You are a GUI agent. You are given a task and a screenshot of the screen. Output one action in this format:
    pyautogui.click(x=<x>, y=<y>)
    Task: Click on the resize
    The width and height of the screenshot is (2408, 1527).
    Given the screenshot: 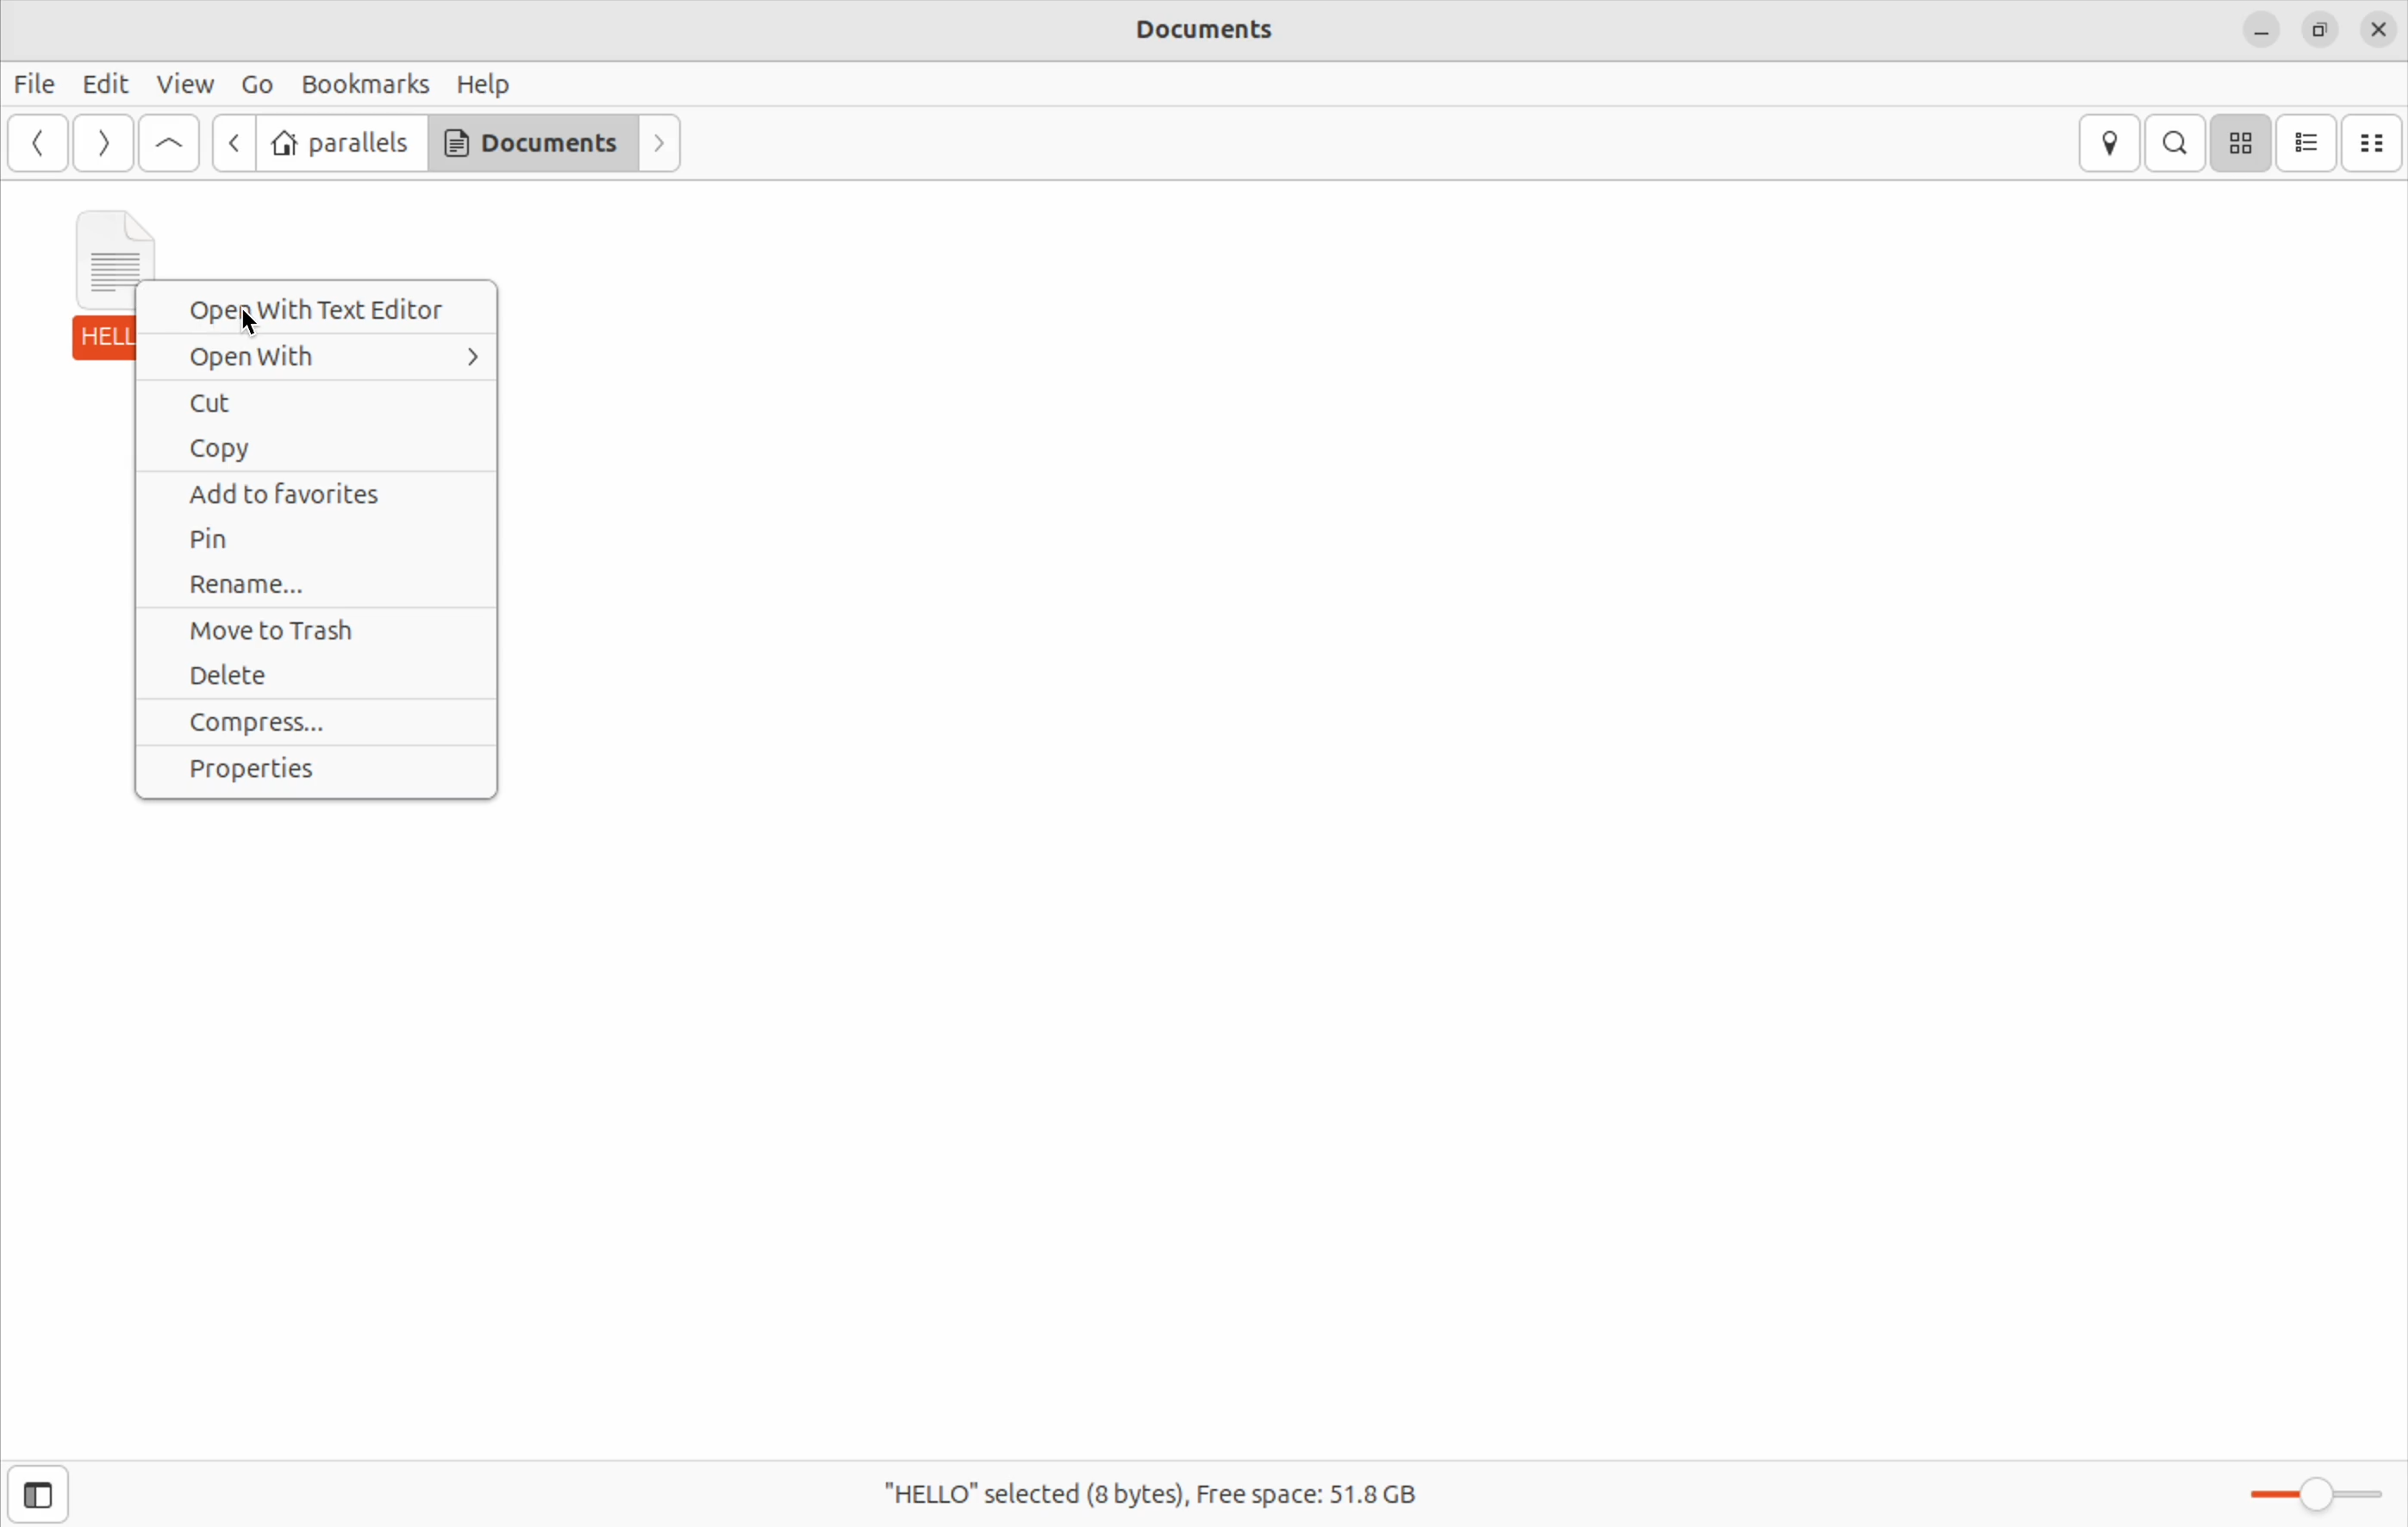 What is the action you would take?
    pyautogui.click(x=2318, y=29)
    